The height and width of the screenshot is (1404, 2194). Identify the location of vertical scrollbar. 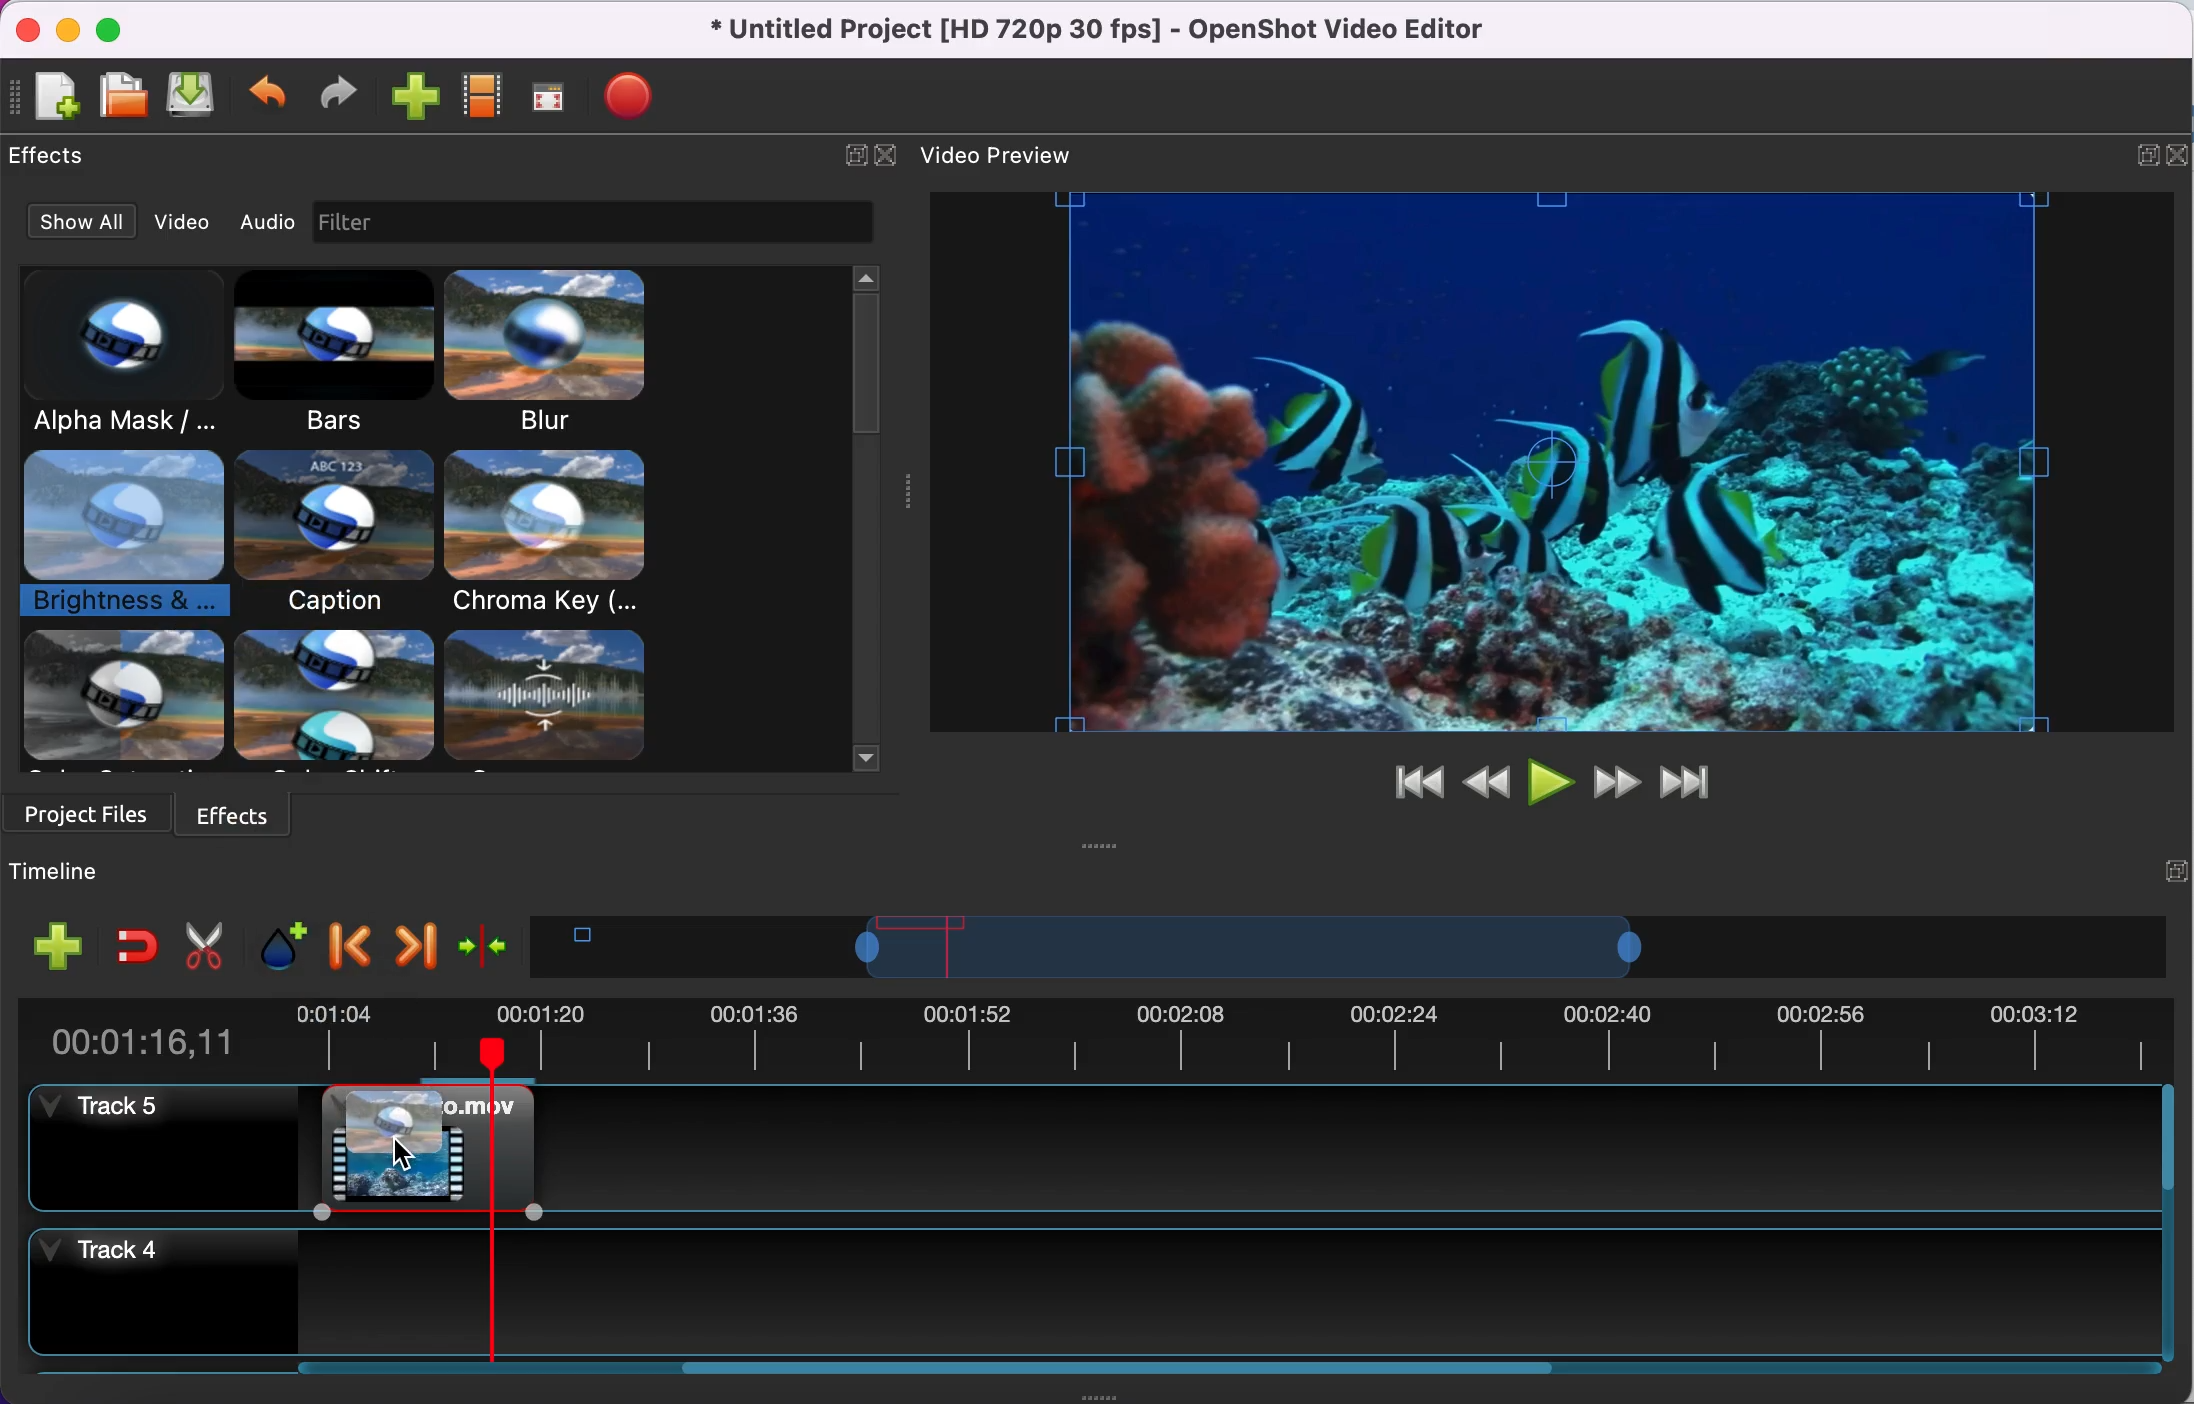
(865, 364).